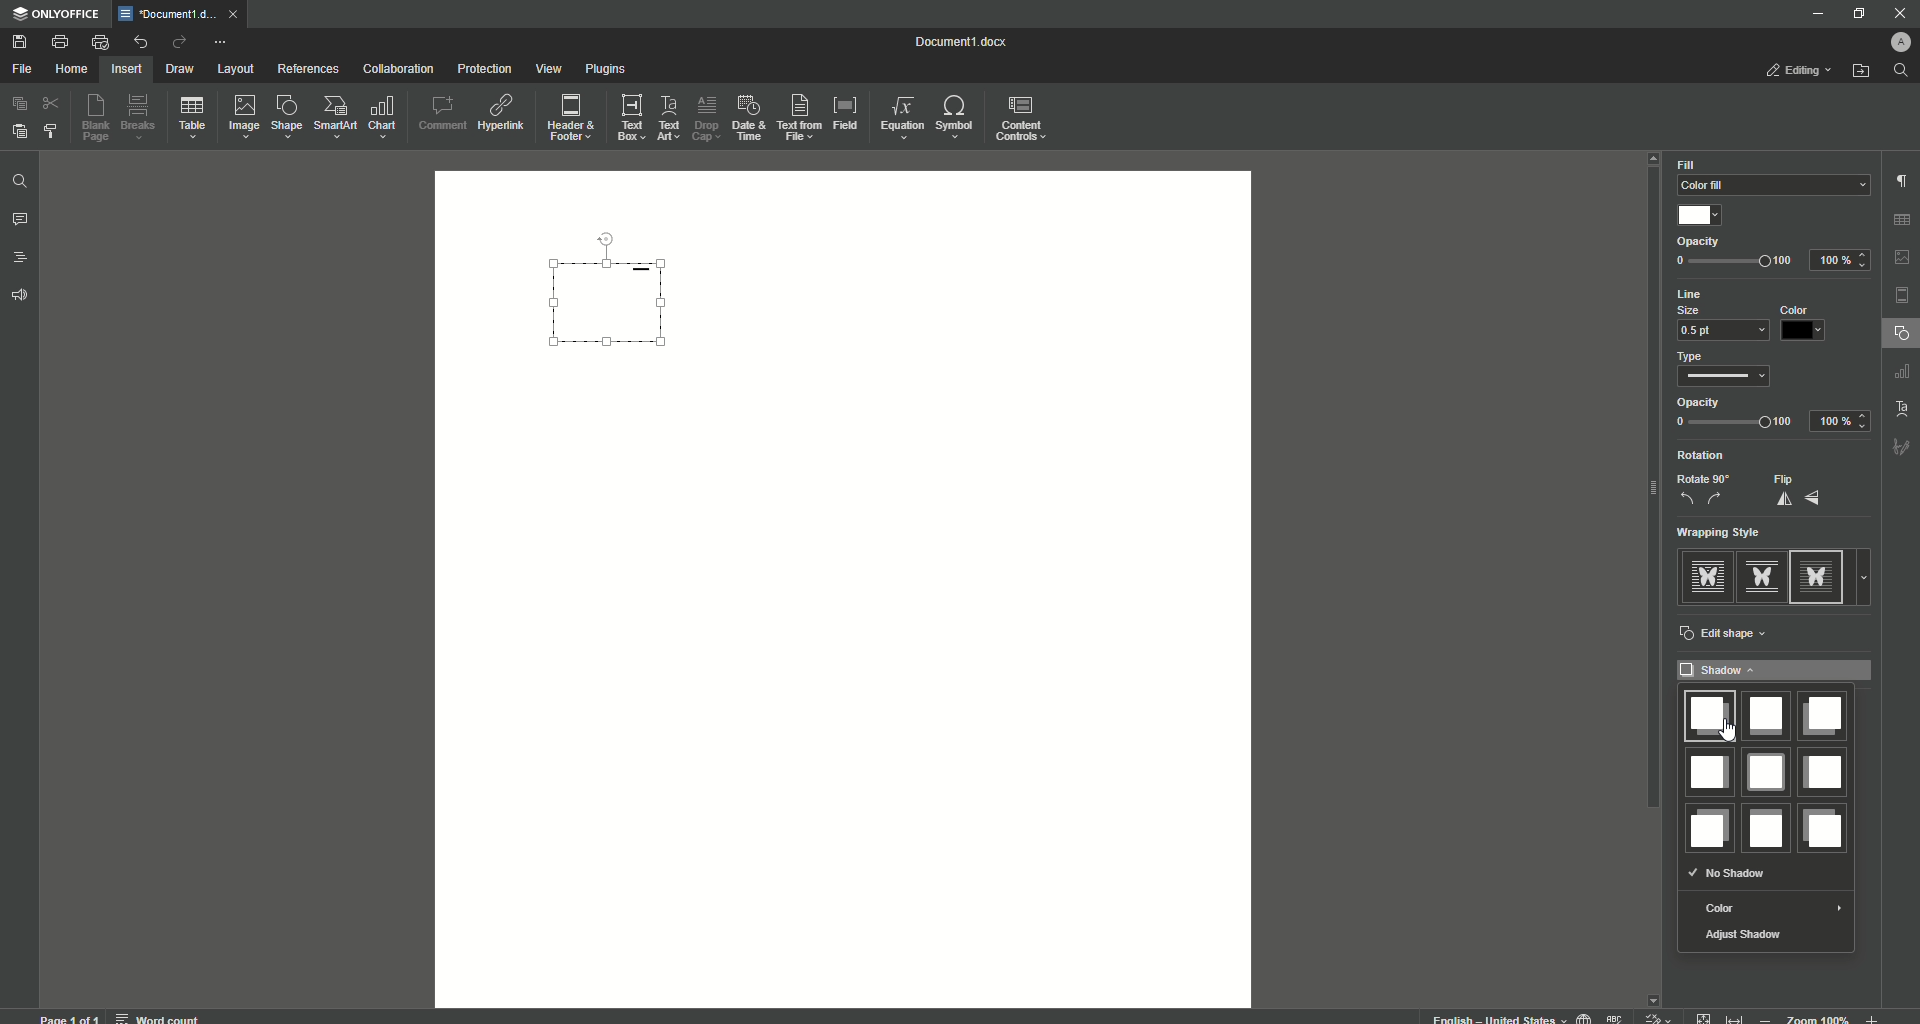 The image size is (1920, 1024). Describe the element at coordinates (442, 113) in the screenshot. I see `Comment` at that location.